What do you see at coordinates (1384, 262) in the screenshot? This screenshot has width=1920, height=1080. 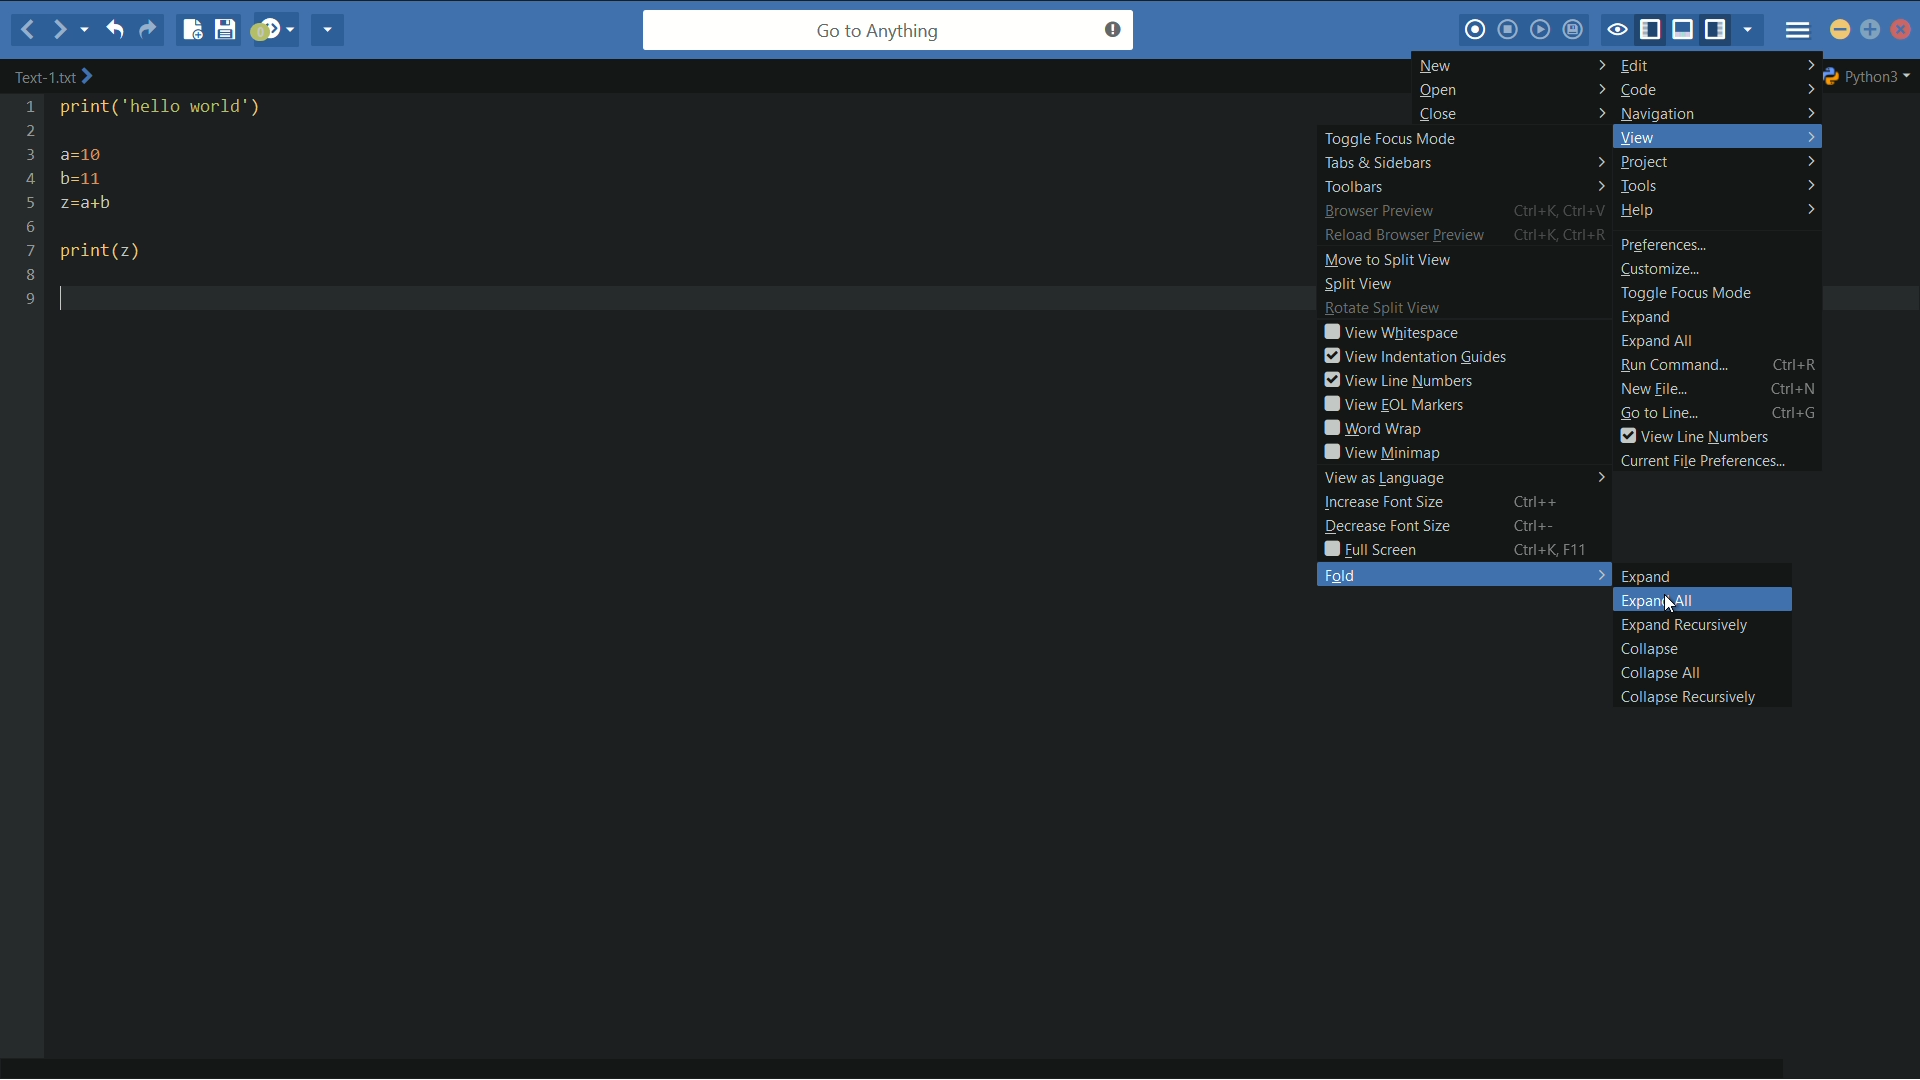 I see `move to split view` at bounding box center [1384, 262].